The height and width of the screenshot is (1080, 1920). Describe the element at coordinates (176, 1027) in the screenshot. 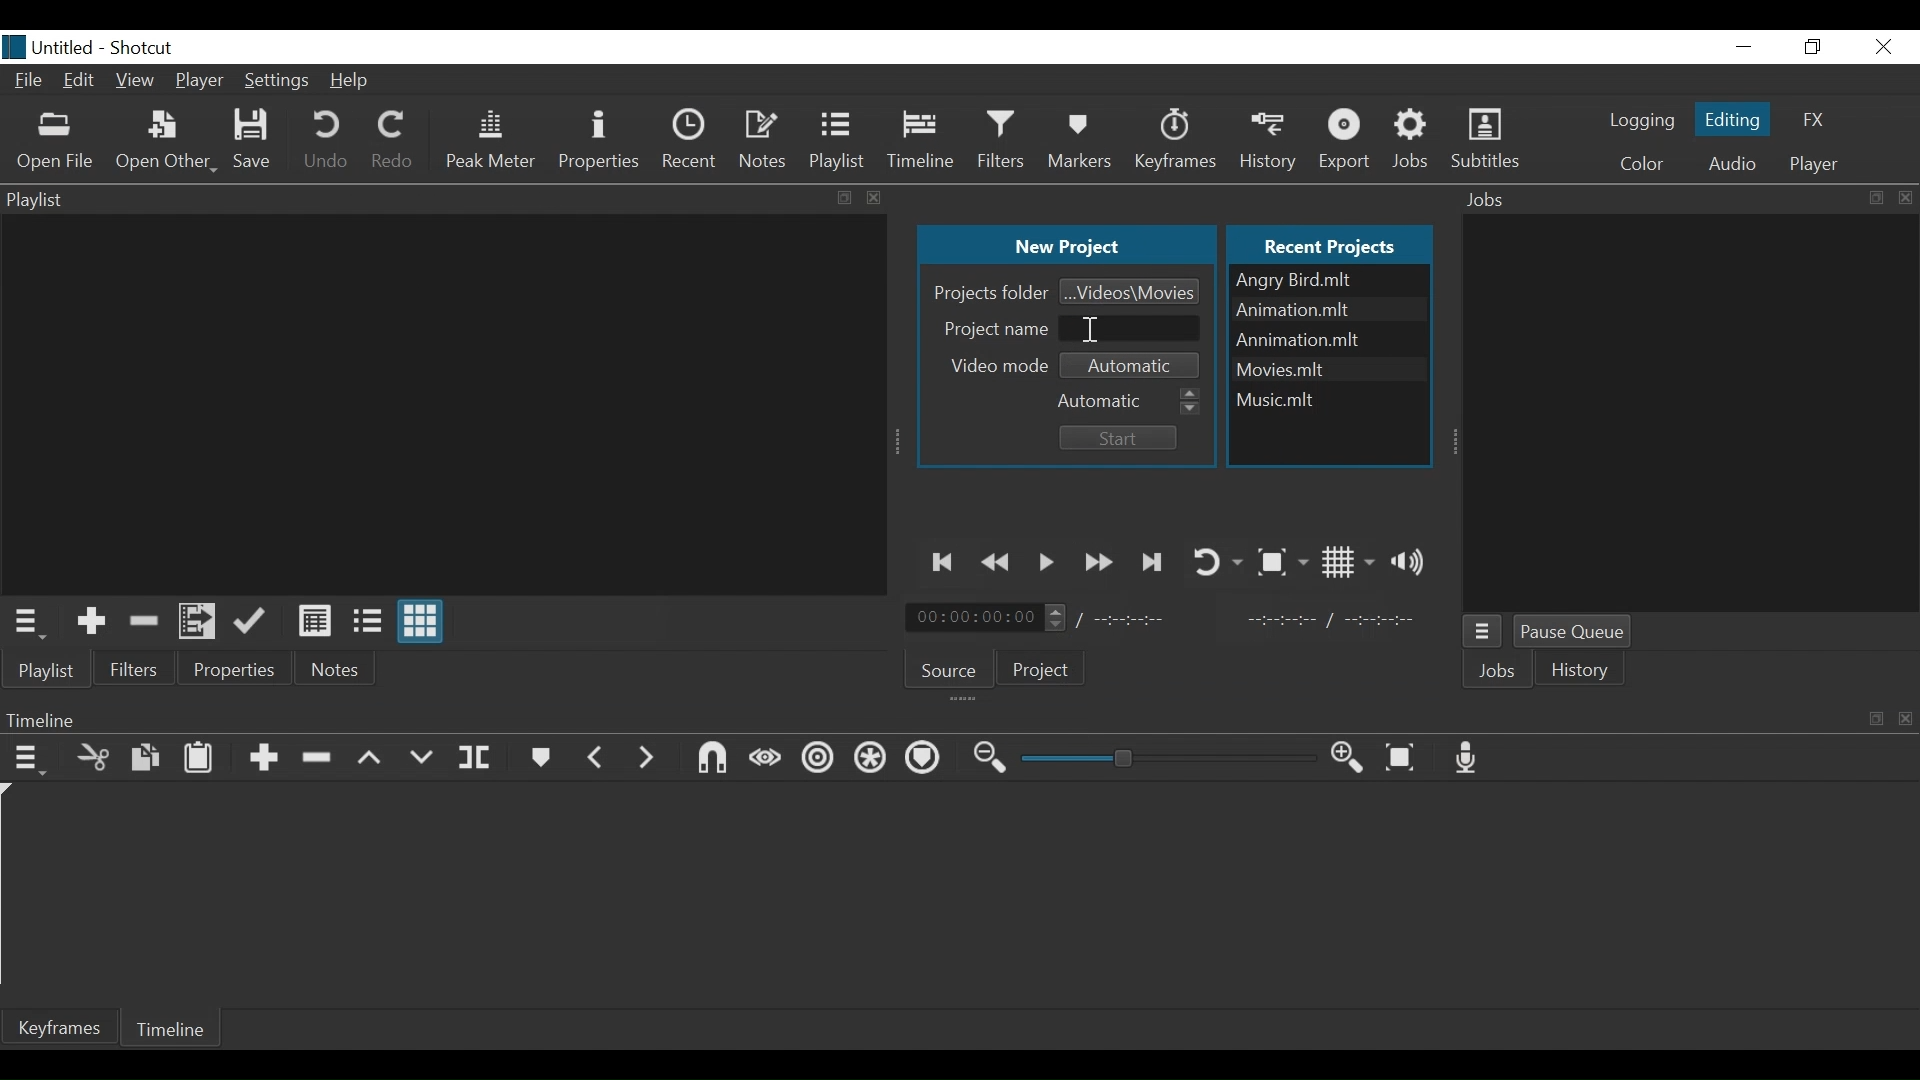

I see `Timeline` at that location.